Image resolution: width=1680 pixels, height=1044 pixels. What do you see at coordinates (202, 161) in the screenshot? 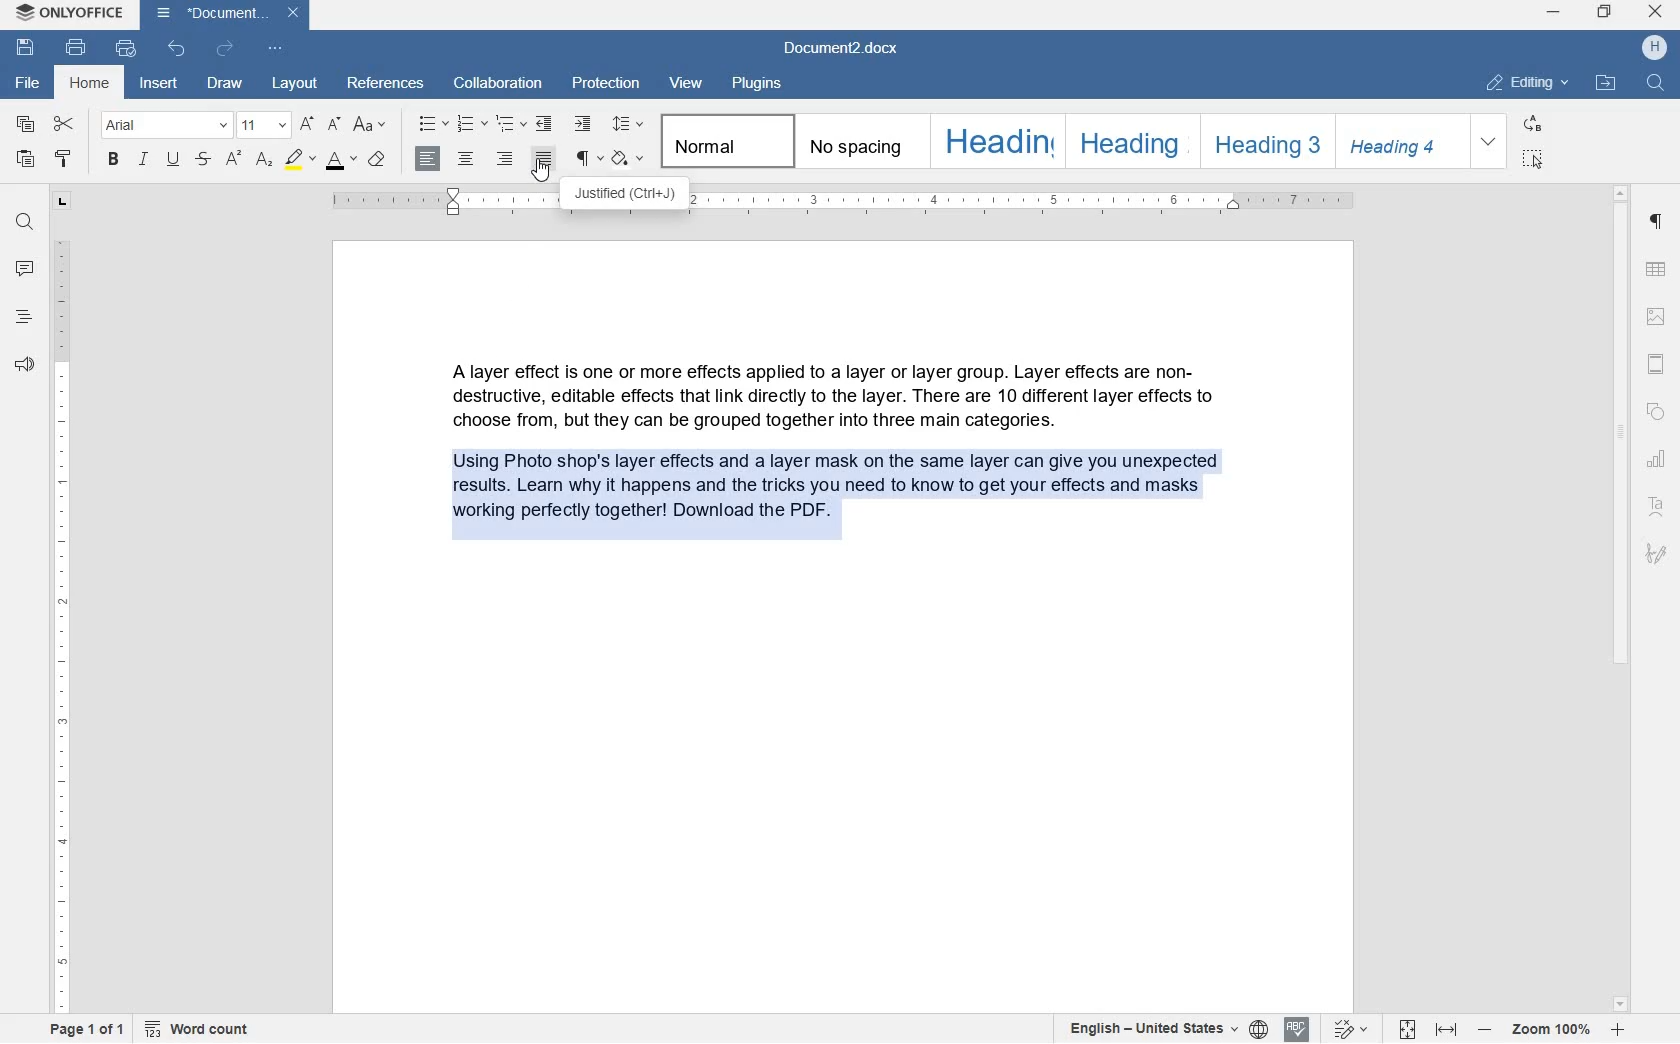
I see `STRIKETHROUGH` at bounding box center [202, 161].